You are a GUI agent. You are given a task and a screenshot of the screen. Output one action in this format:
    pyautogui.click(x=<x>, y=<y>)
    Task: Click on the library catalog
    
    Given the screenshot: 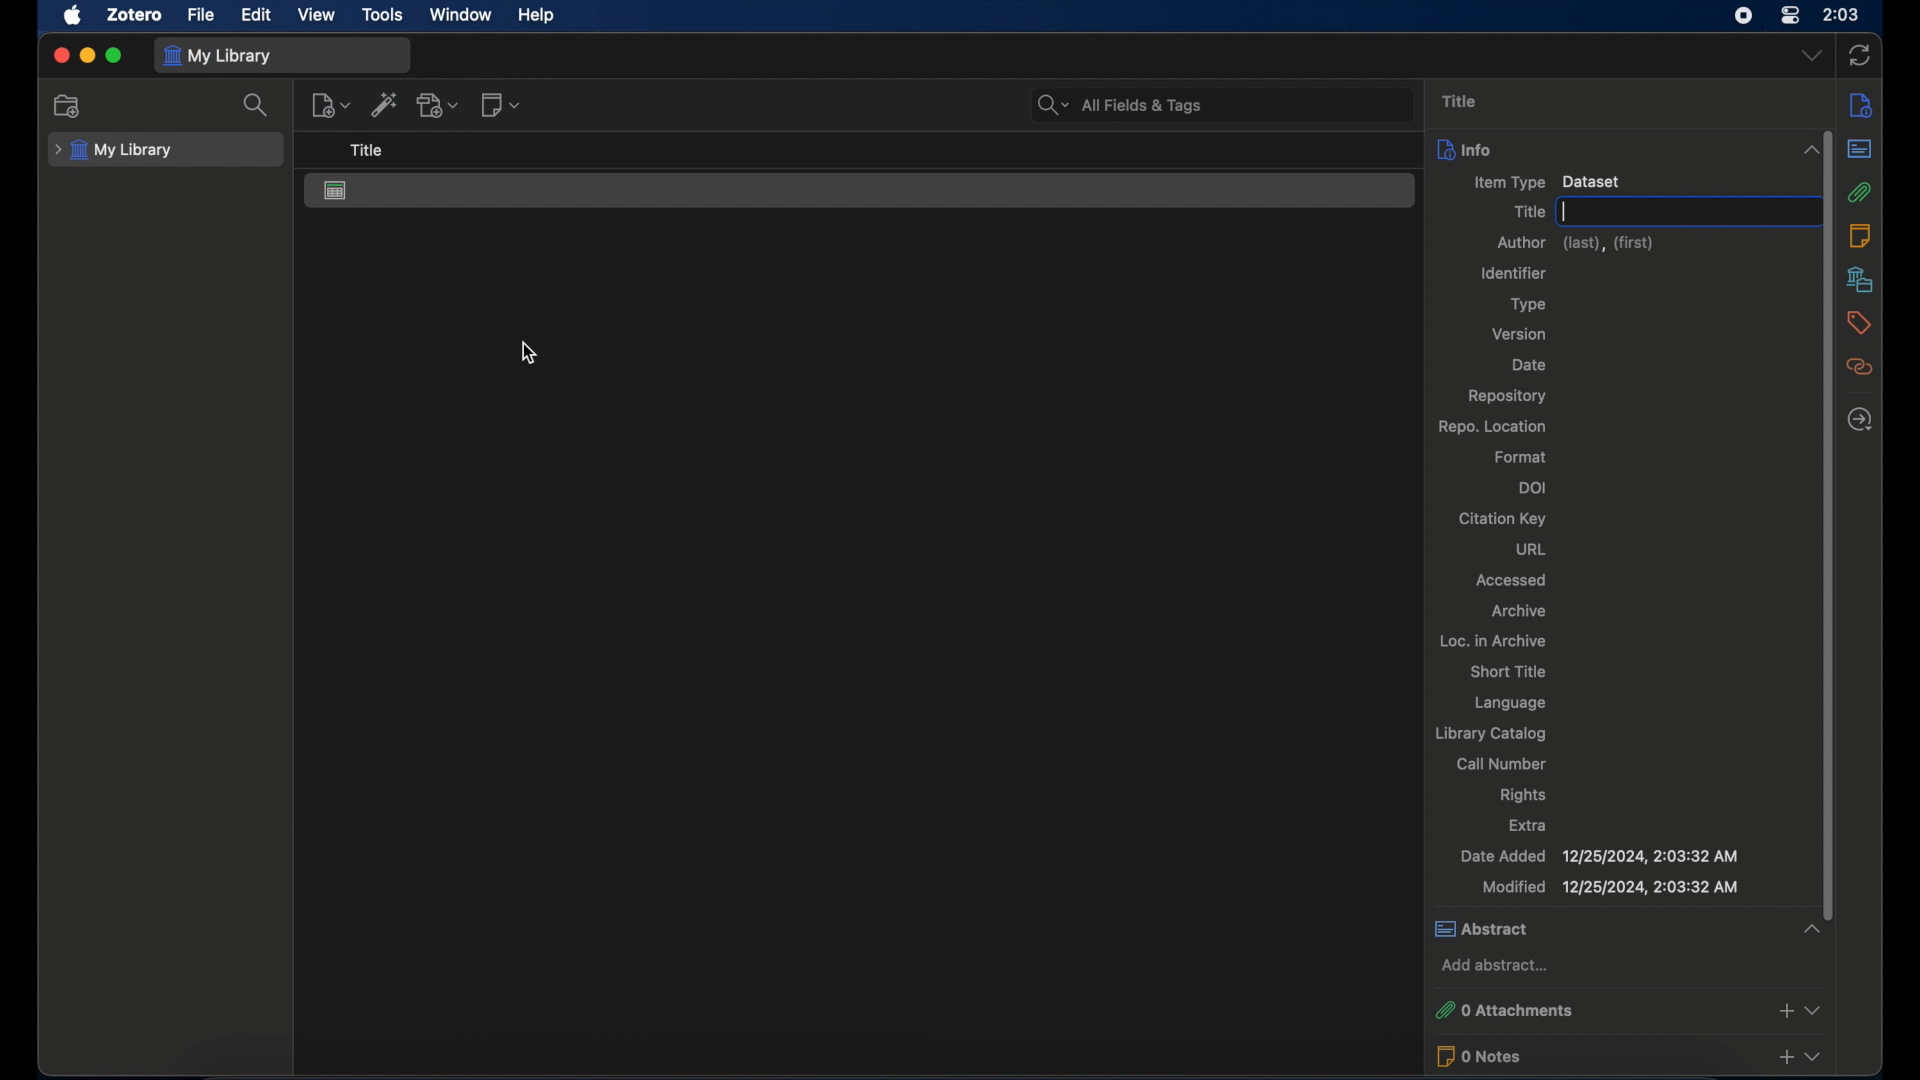 What is the action you would take?
    pyautogui.click(x=1489, y=733)
    